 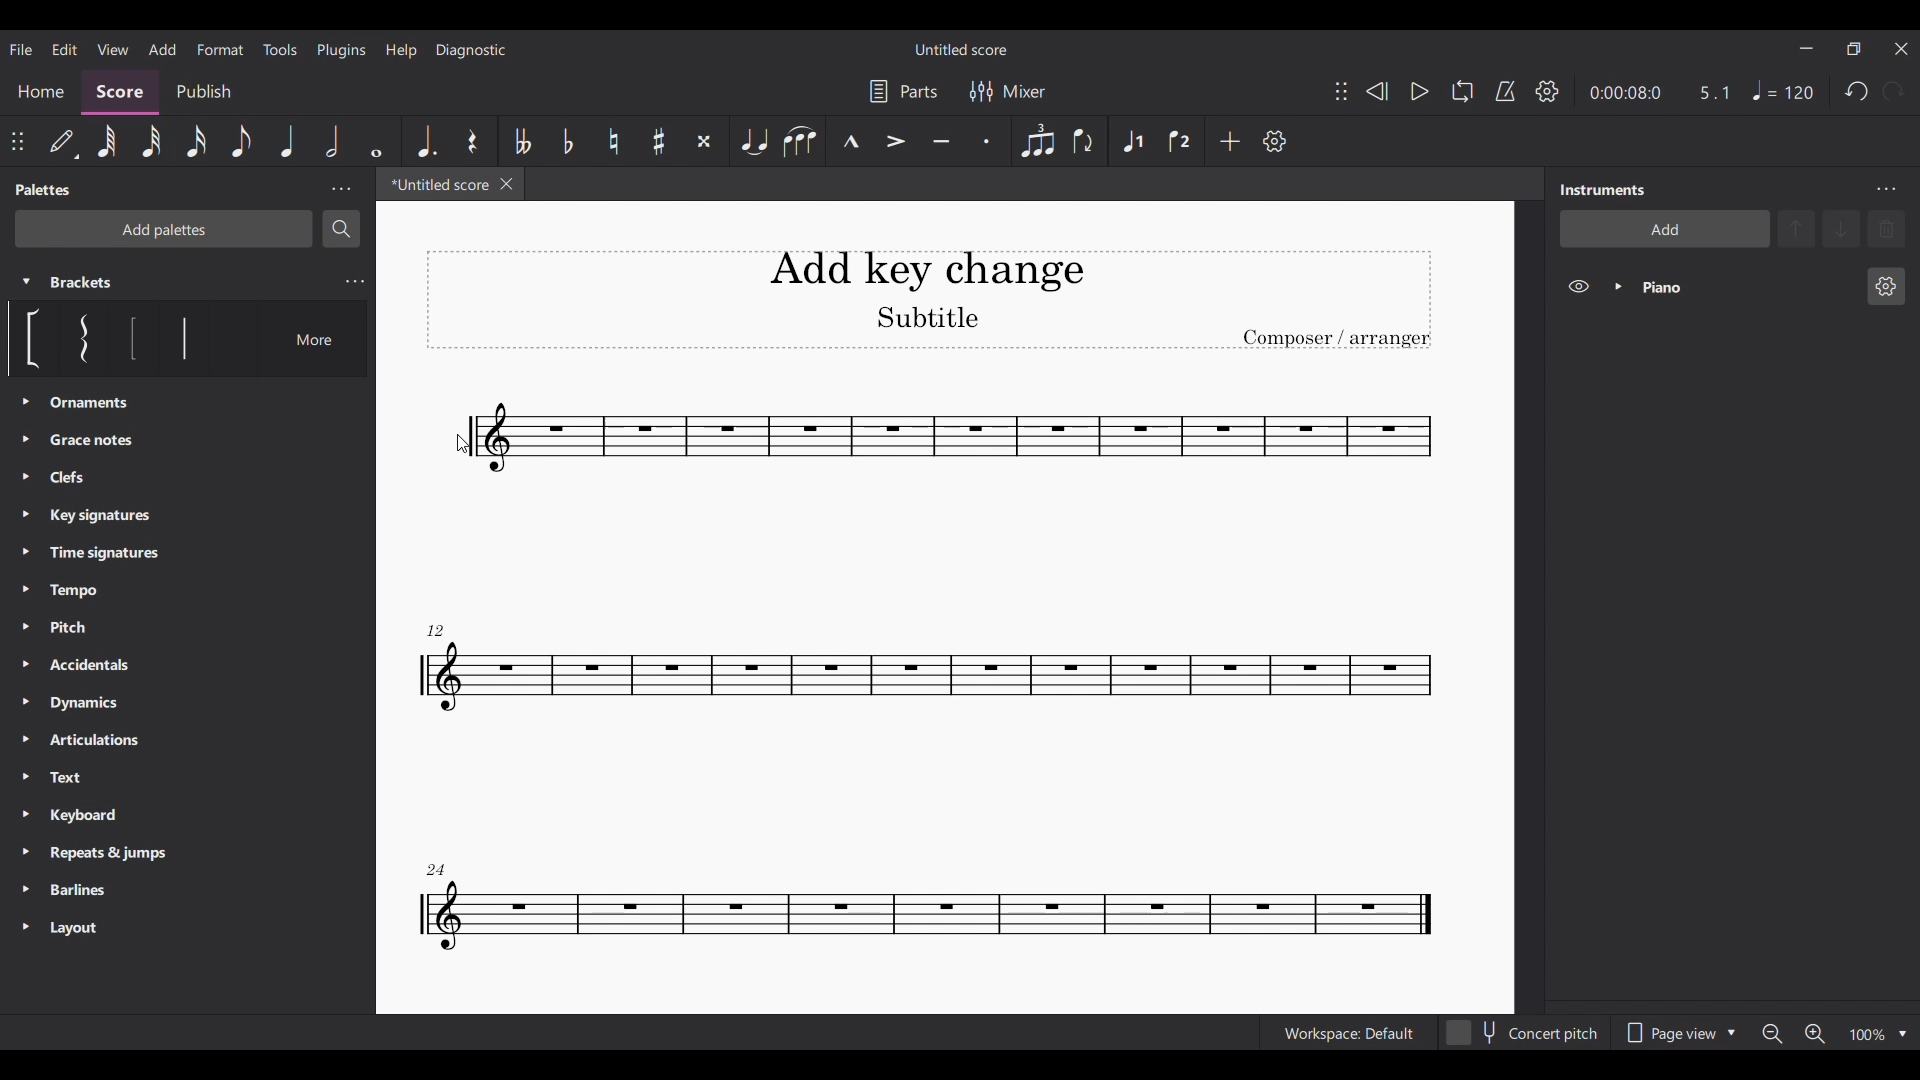 What do you see at coordinates (1132, 142) in the screenshot?
I see `Voice 1` at bounding box center [1132, 142].